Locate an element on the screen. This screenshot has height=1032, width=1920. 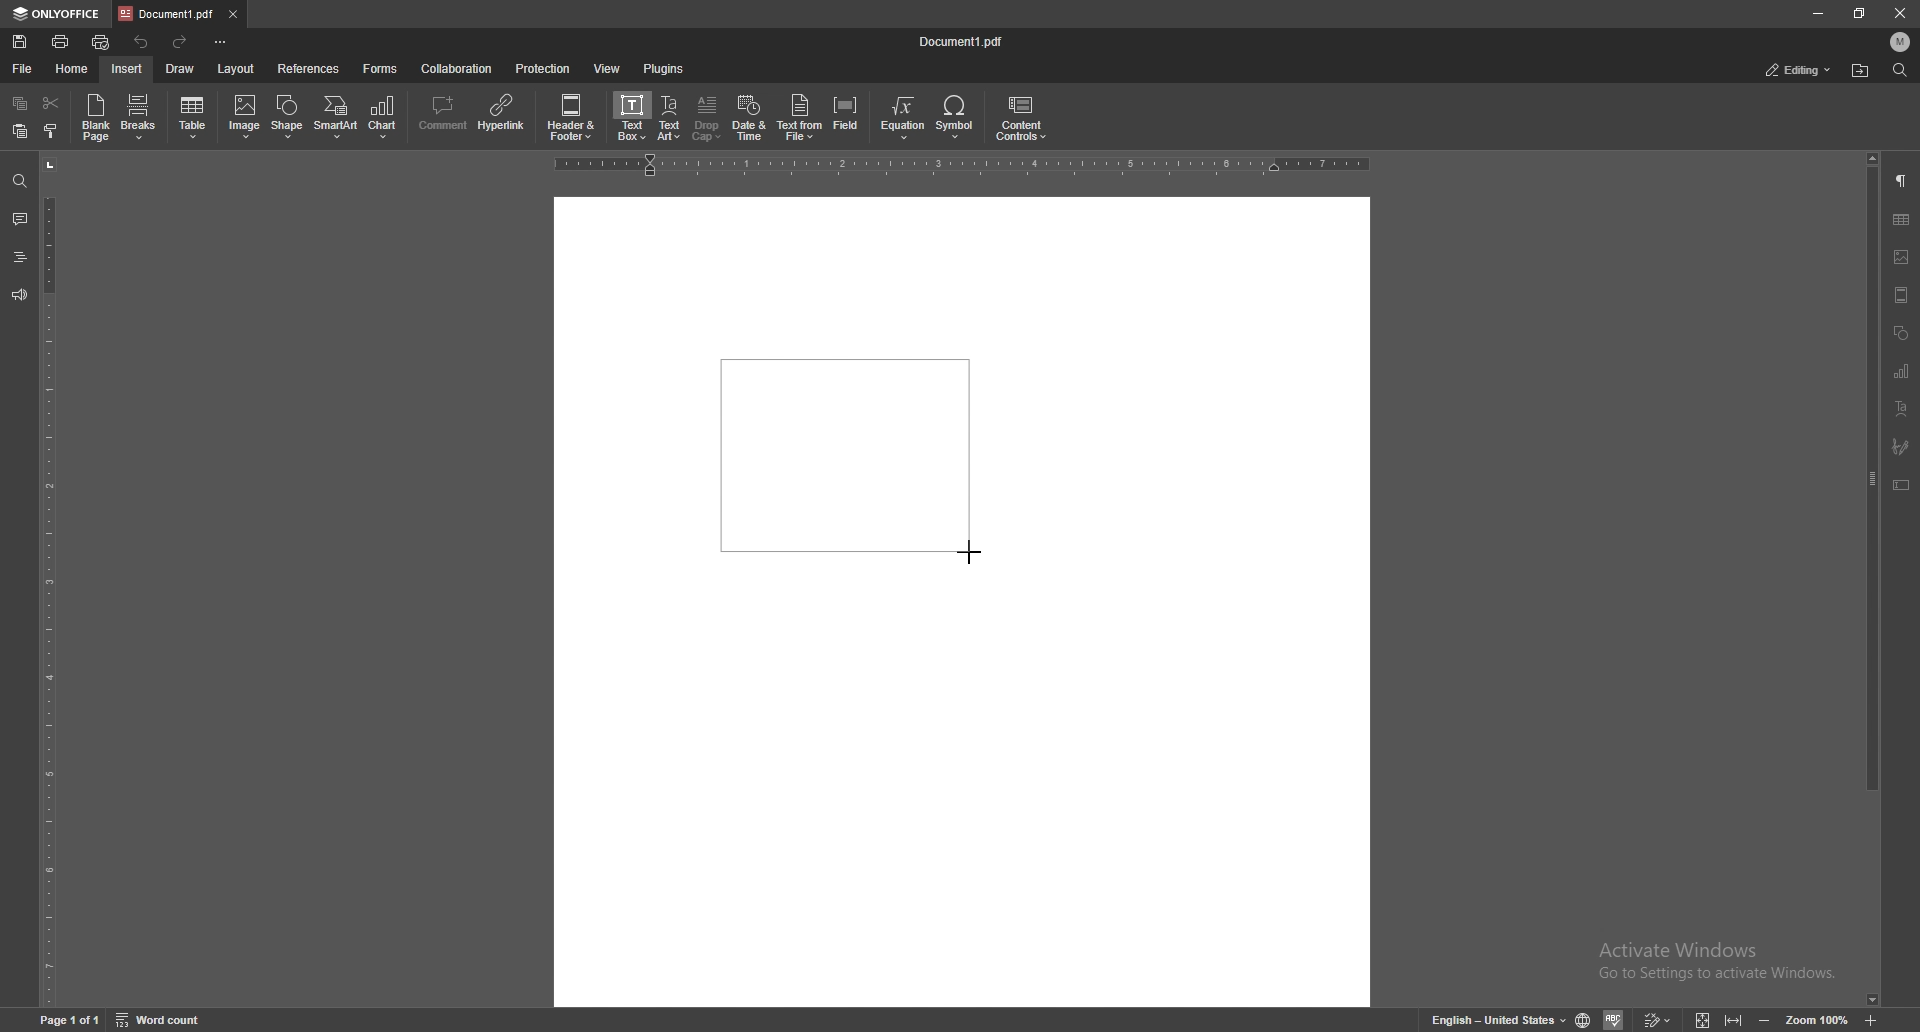
text art is located at coordinates (1901, 408).